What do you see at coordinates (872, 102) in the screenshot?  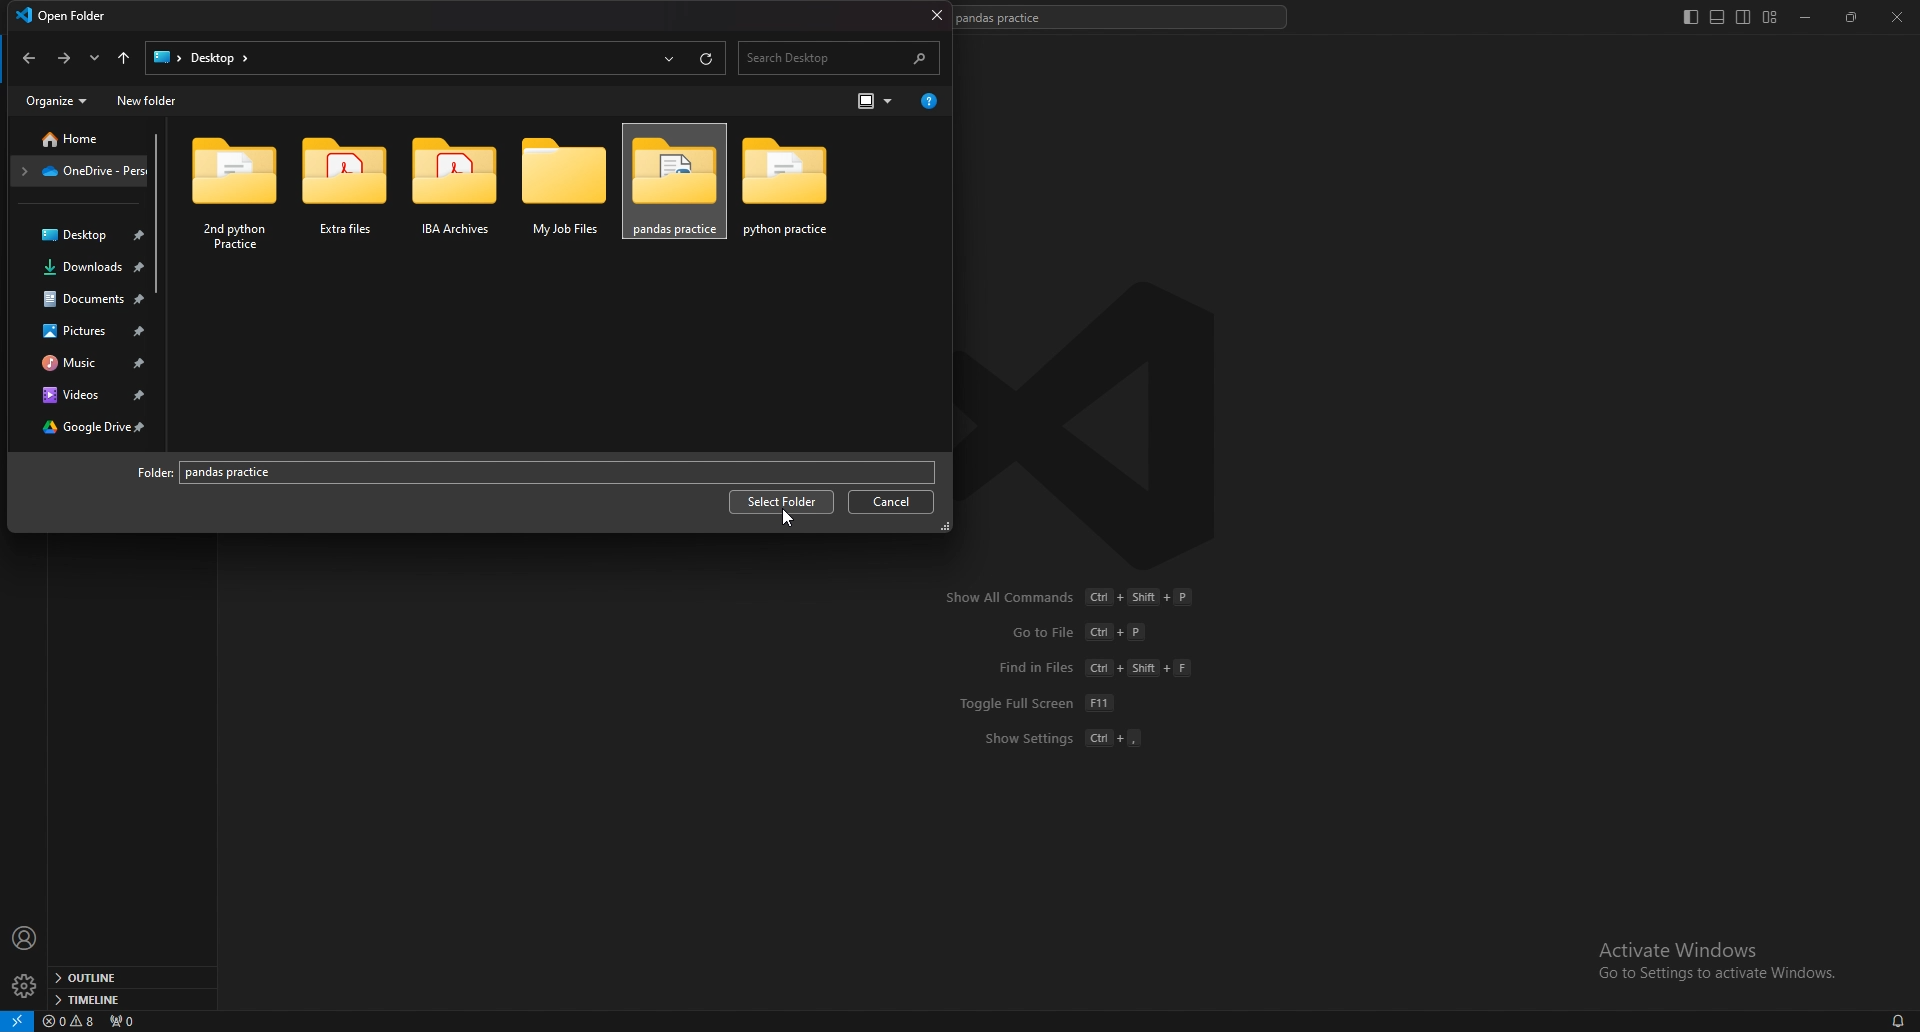 I see `change your view` at bounding box center [872, 102].